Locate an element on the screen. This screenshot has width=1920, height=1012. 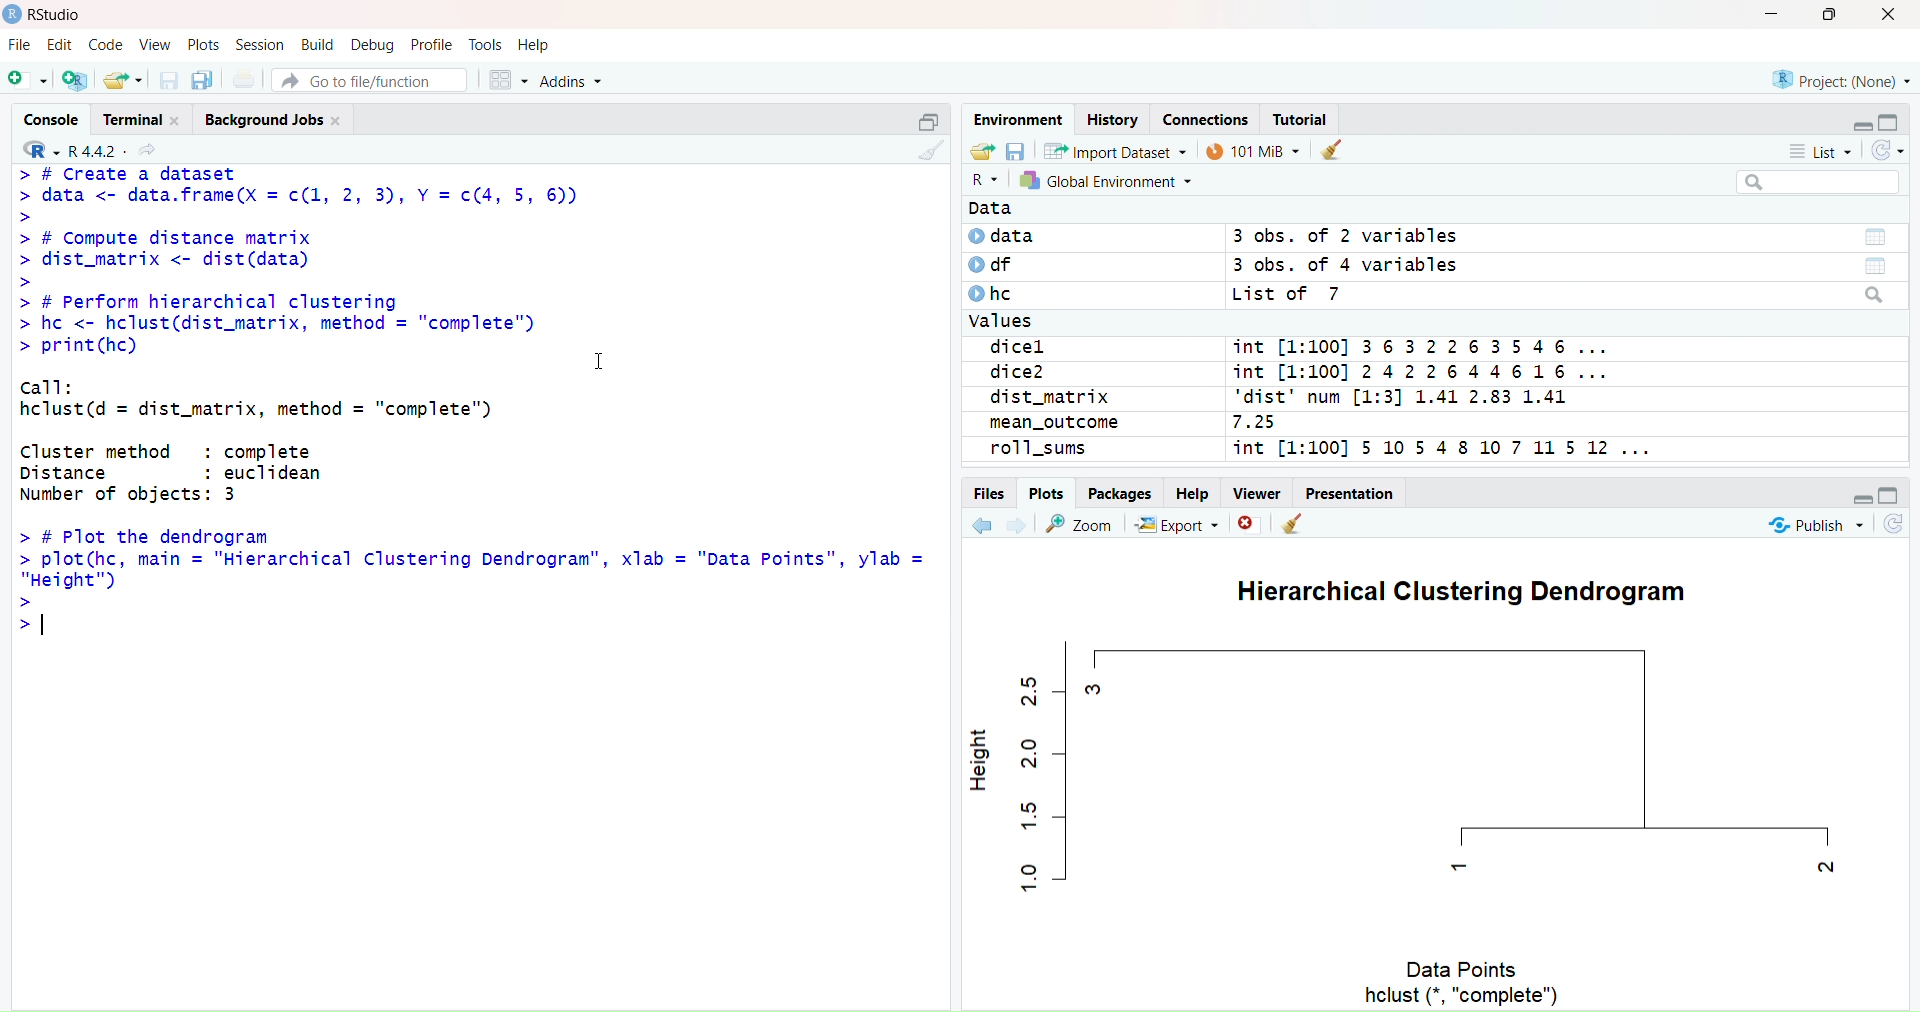
R .4.4.2~/ is located at coordinates (97, 152).